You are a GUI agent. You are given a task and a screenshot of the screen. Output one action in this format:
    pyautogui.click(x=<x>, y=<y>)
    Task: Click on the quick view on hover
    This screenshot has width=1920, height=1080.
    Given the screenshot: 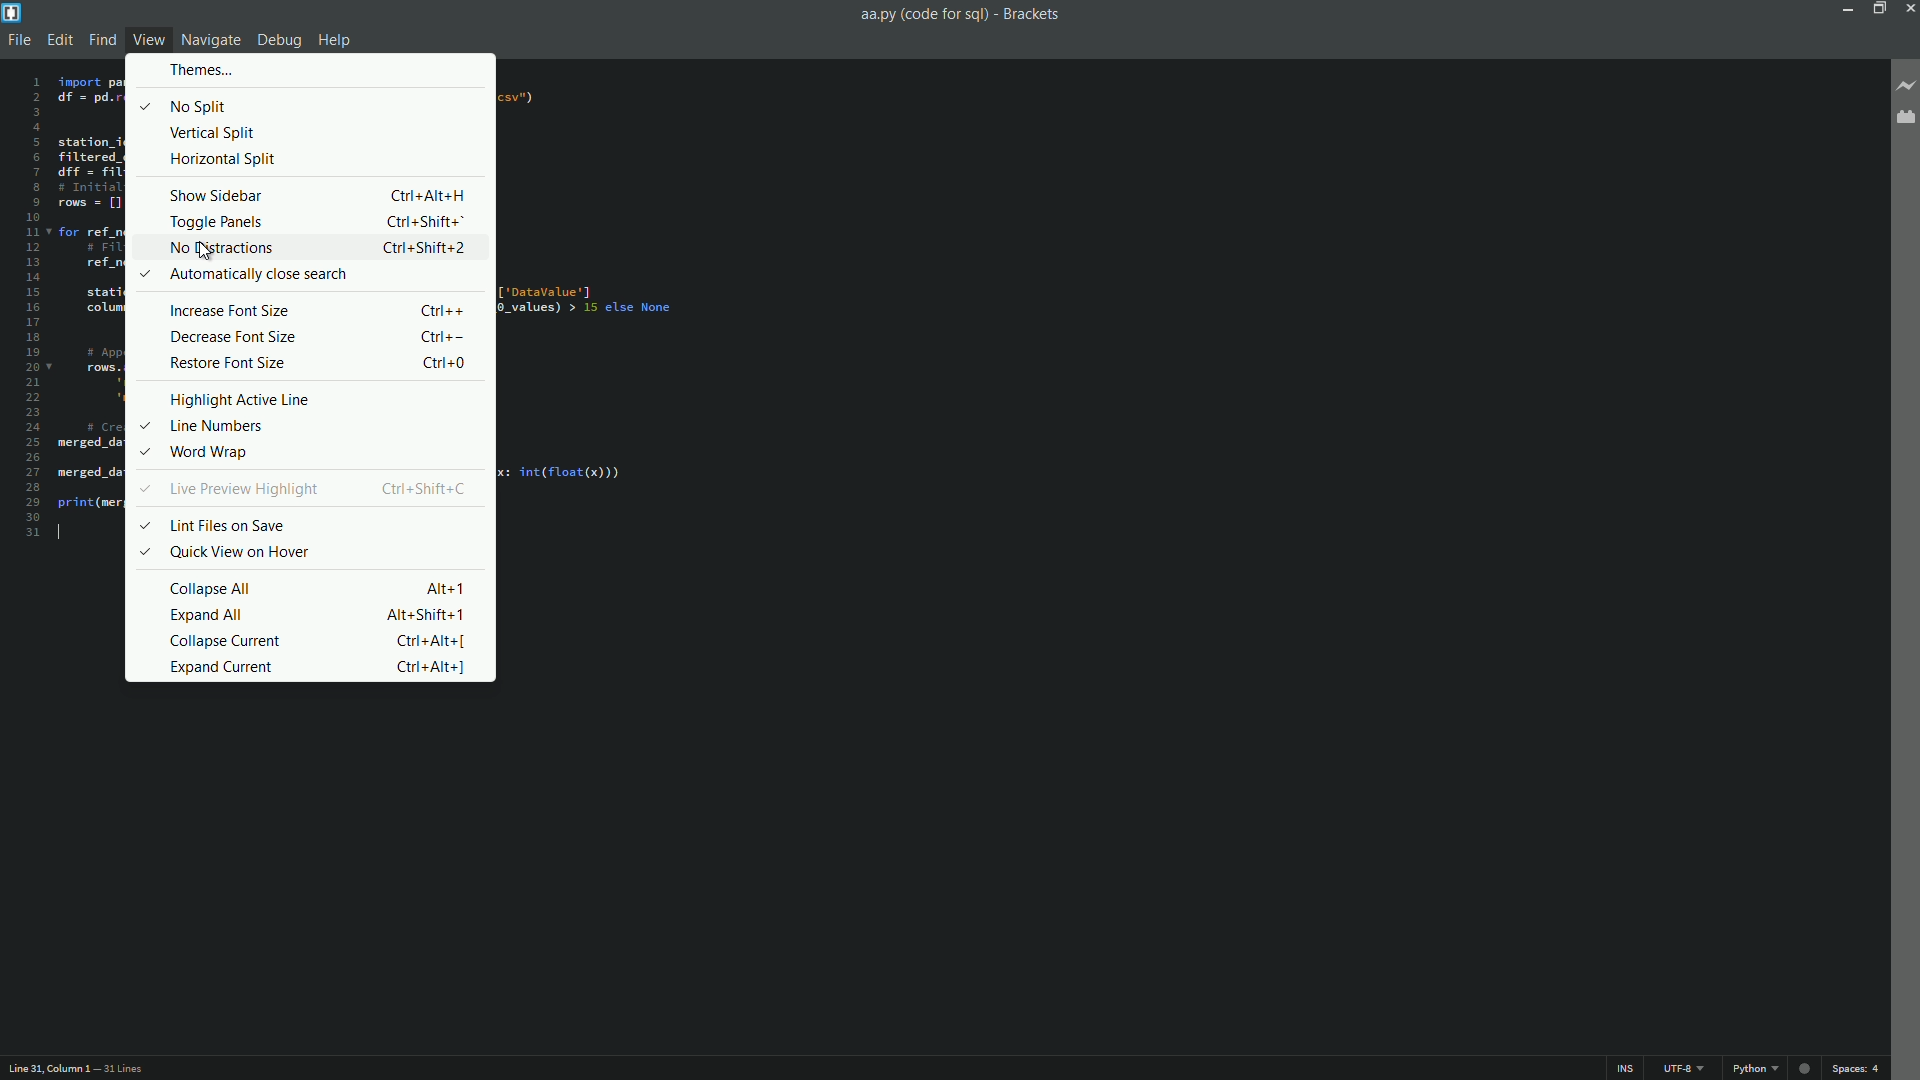 What is the action you would take?
    pyautogui.click(x=318, y=549)
    